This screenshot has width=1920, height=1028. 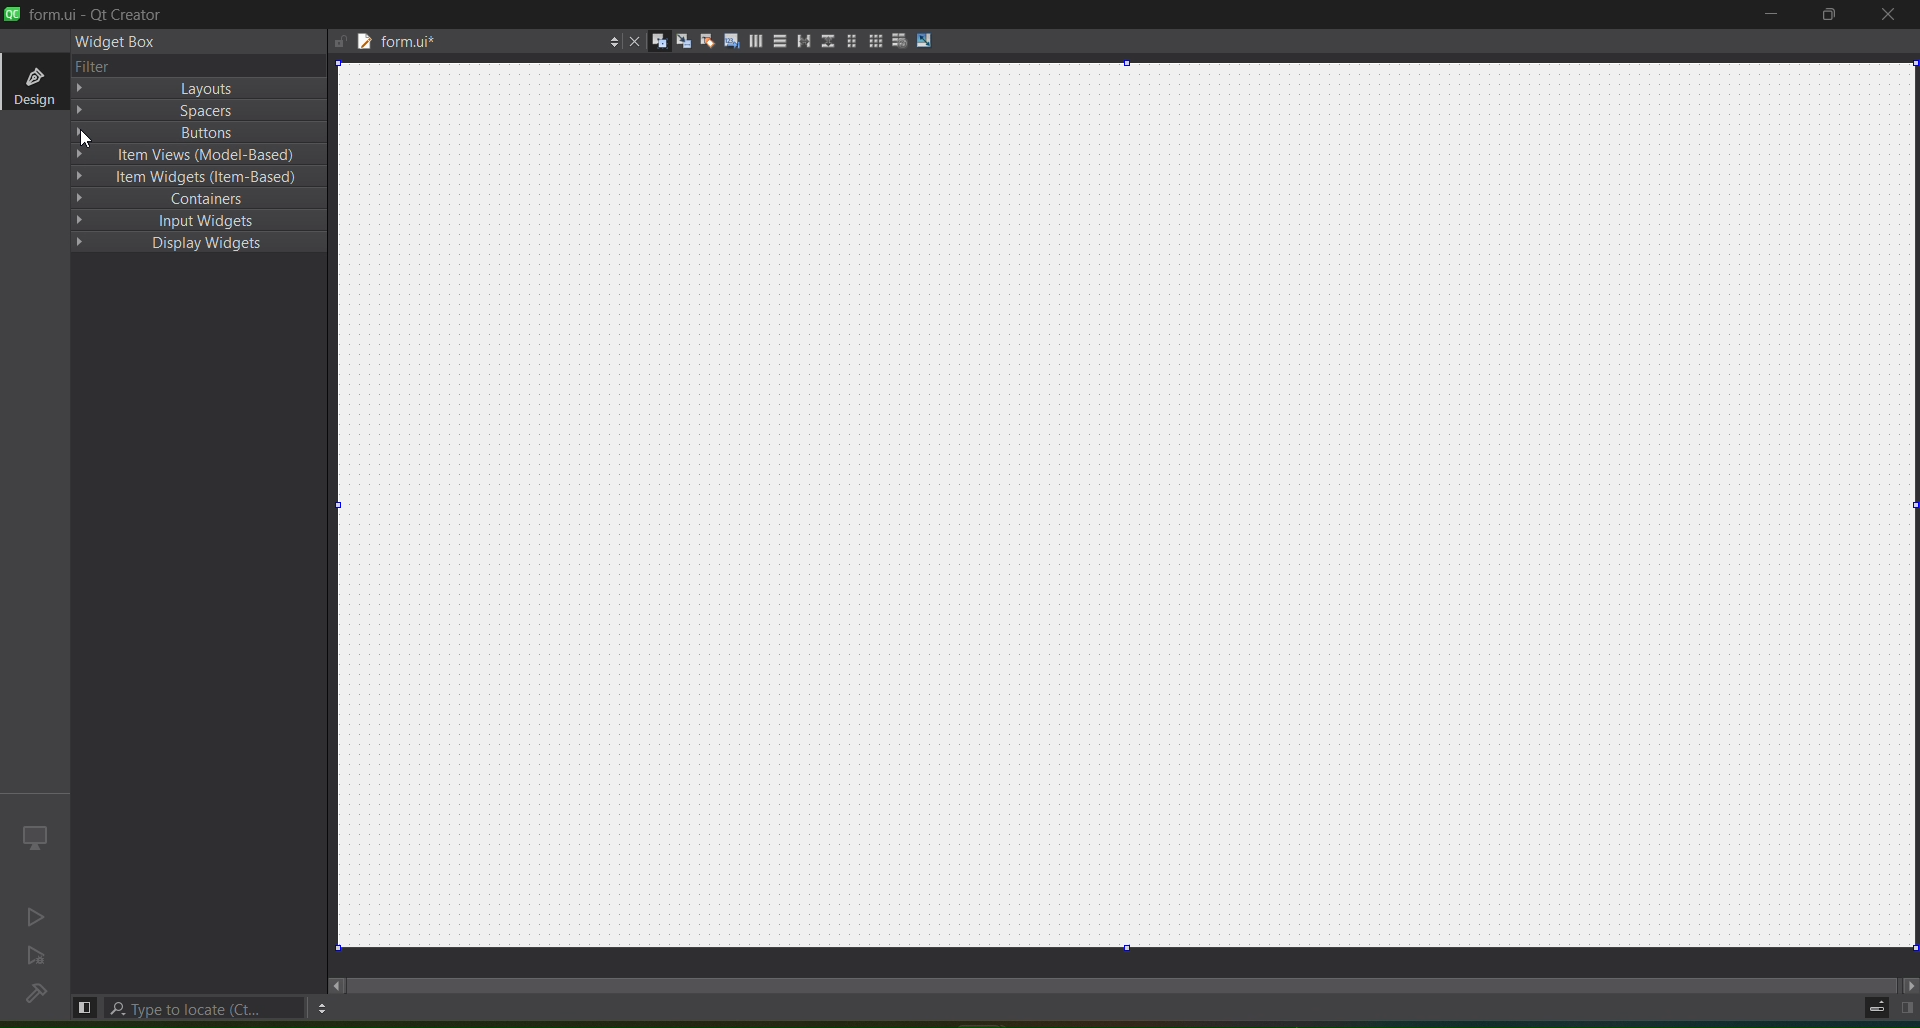 What do you see at coordinates (99, 65) in the screenshot?
I see `text` at bounding box center [99, 65].